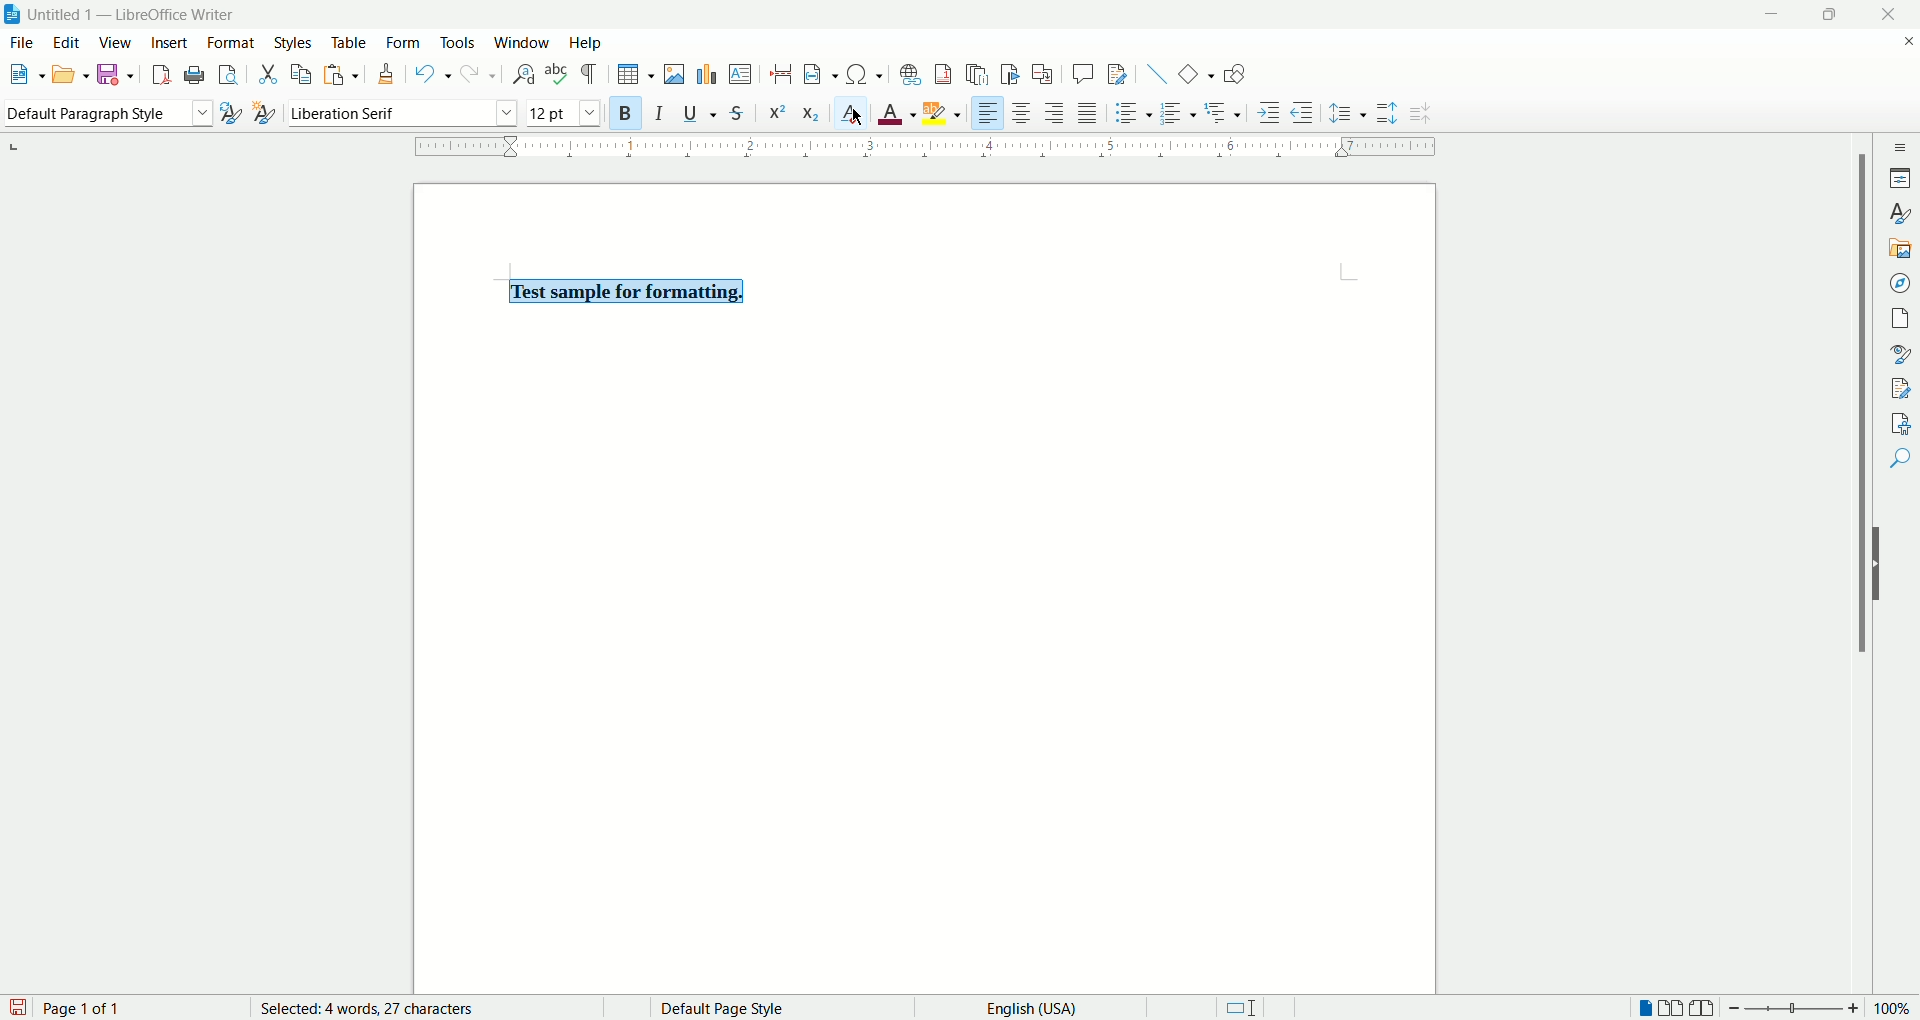  Describe the element at coordinates (1349, 112) in the screenshot. I see `set line spacing` at that location.